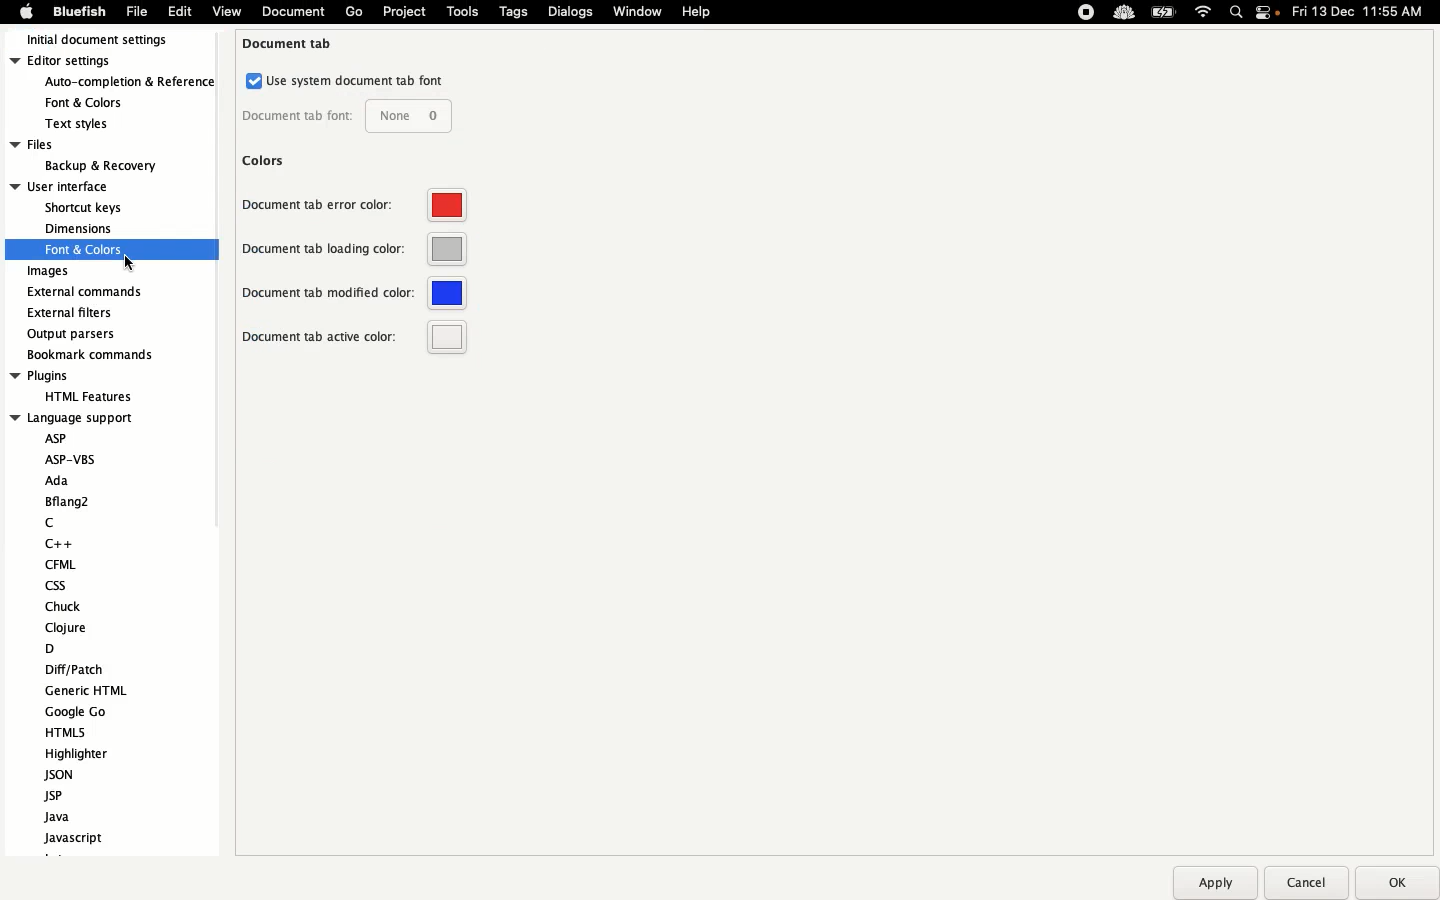 Image resolution: width=1440 pixels, height=900 pixels. I want to click on Extensions, so click(1103, 12).